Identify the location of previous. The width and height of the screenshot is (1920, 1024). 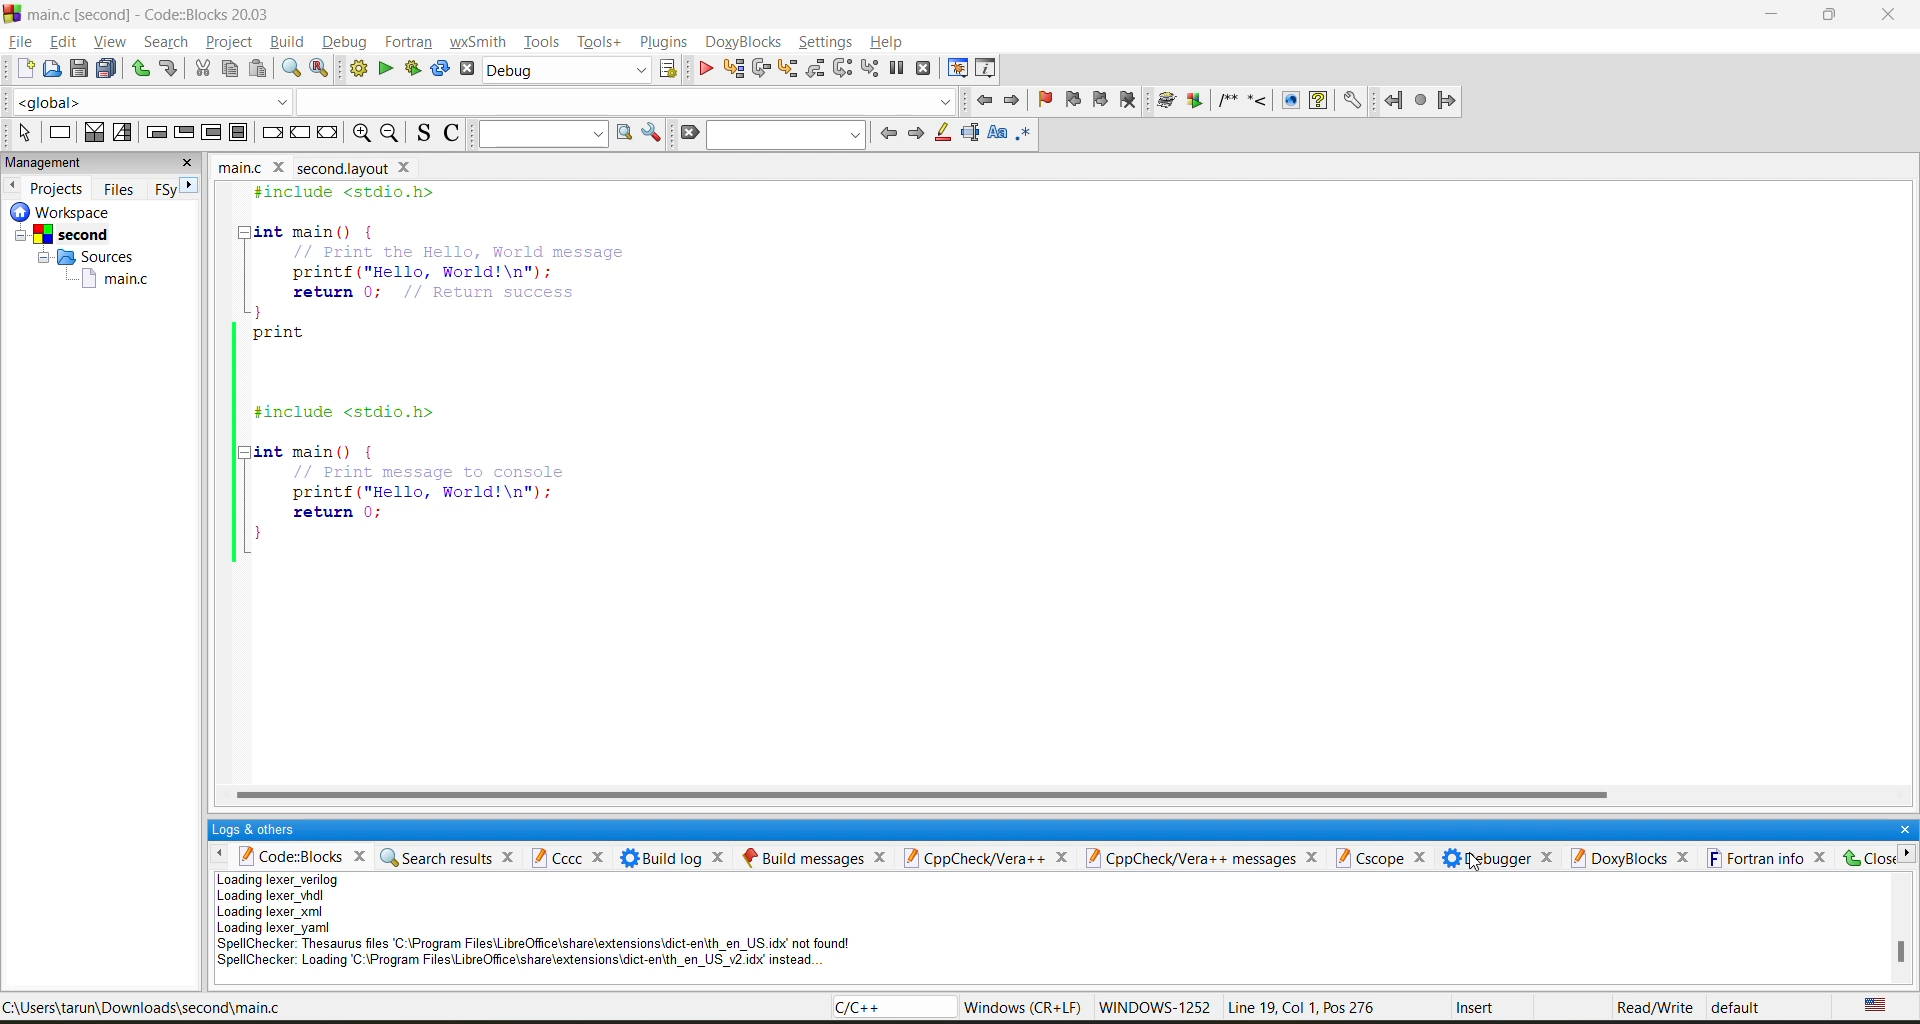
(888, 133).